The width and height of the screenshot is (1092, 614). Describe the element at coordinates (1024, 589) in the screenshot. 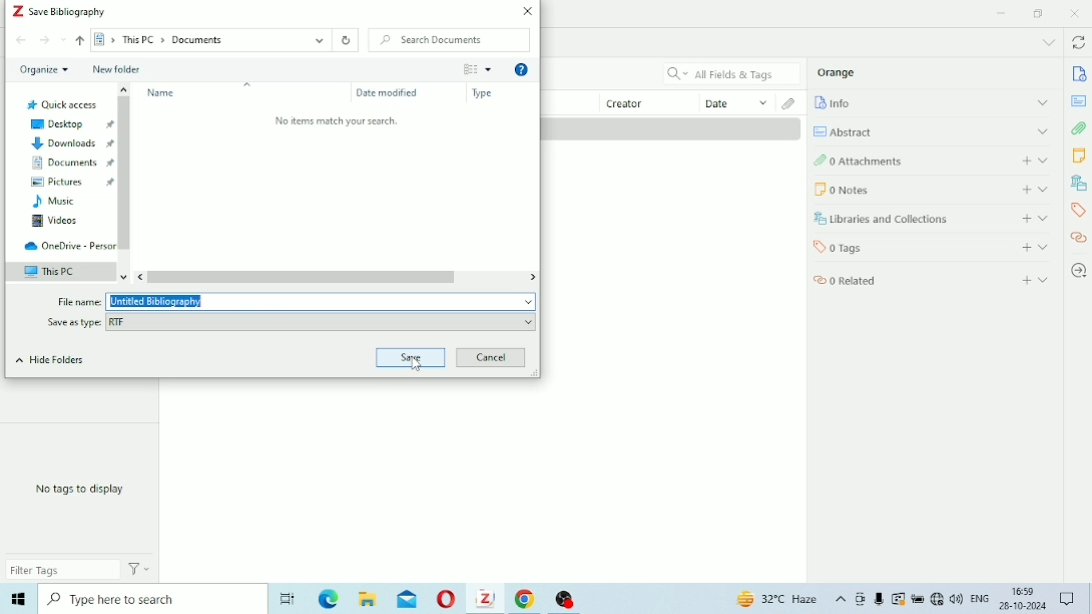

I see `16:59` at that location.